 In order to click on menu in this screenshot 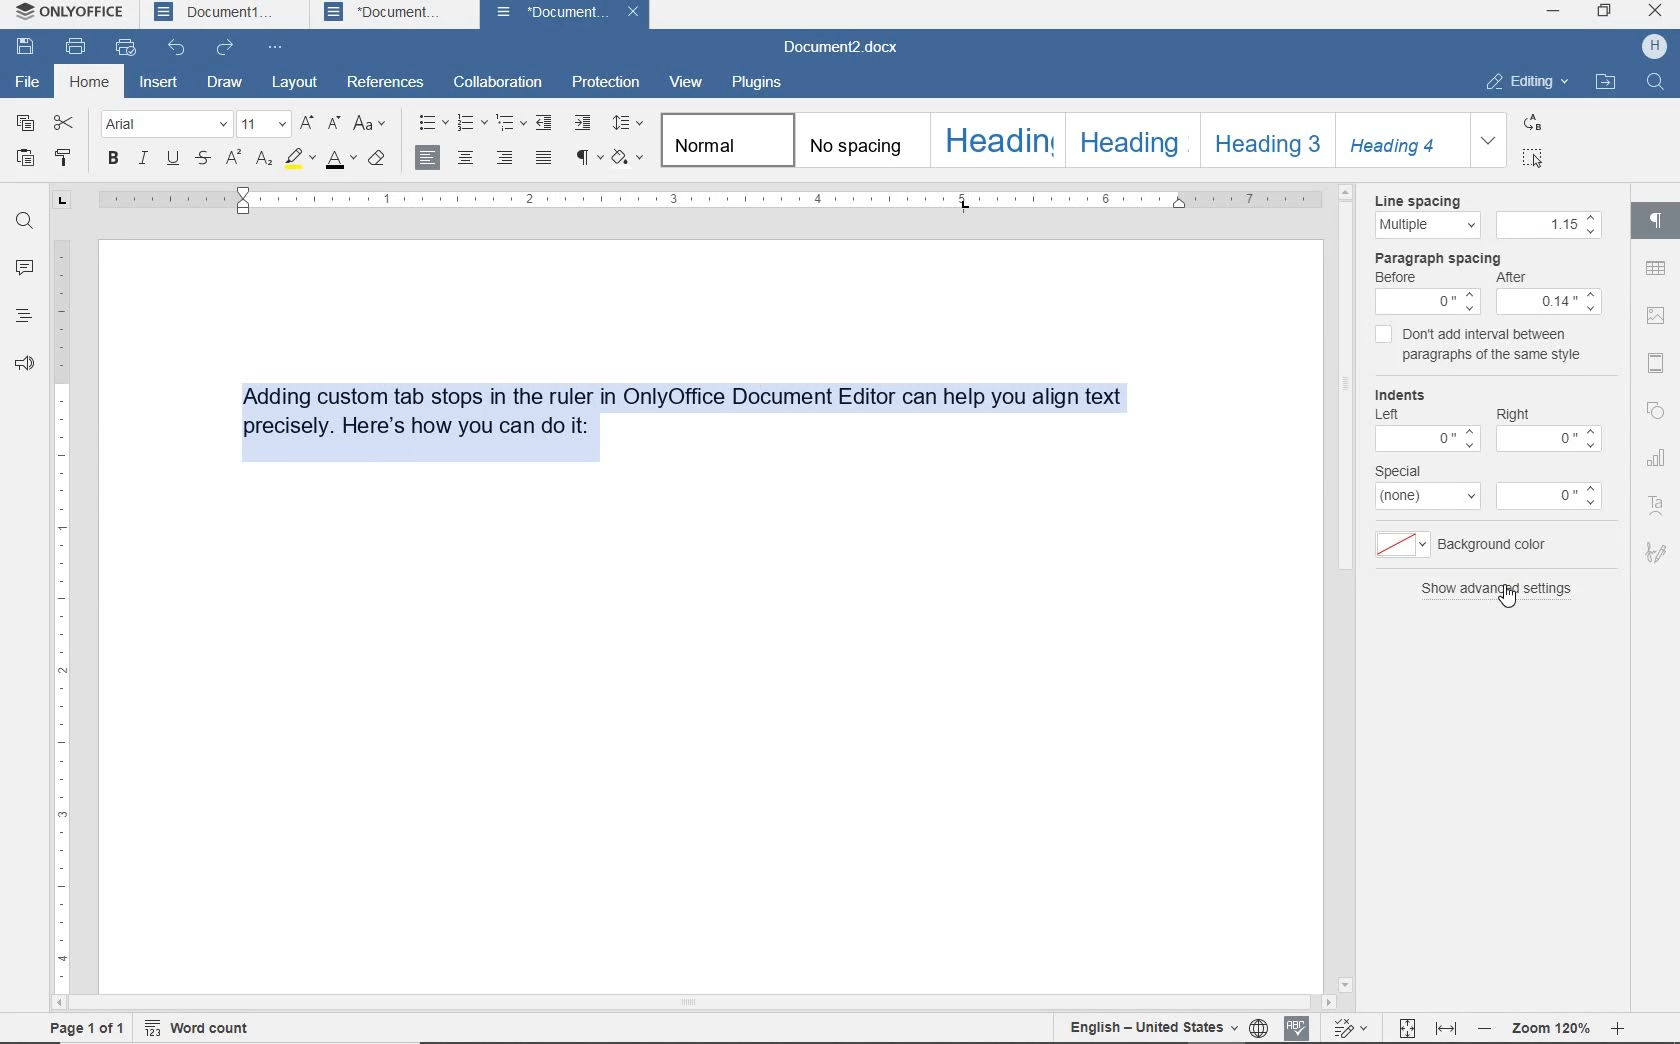, I will do `click(1424, 441)`.